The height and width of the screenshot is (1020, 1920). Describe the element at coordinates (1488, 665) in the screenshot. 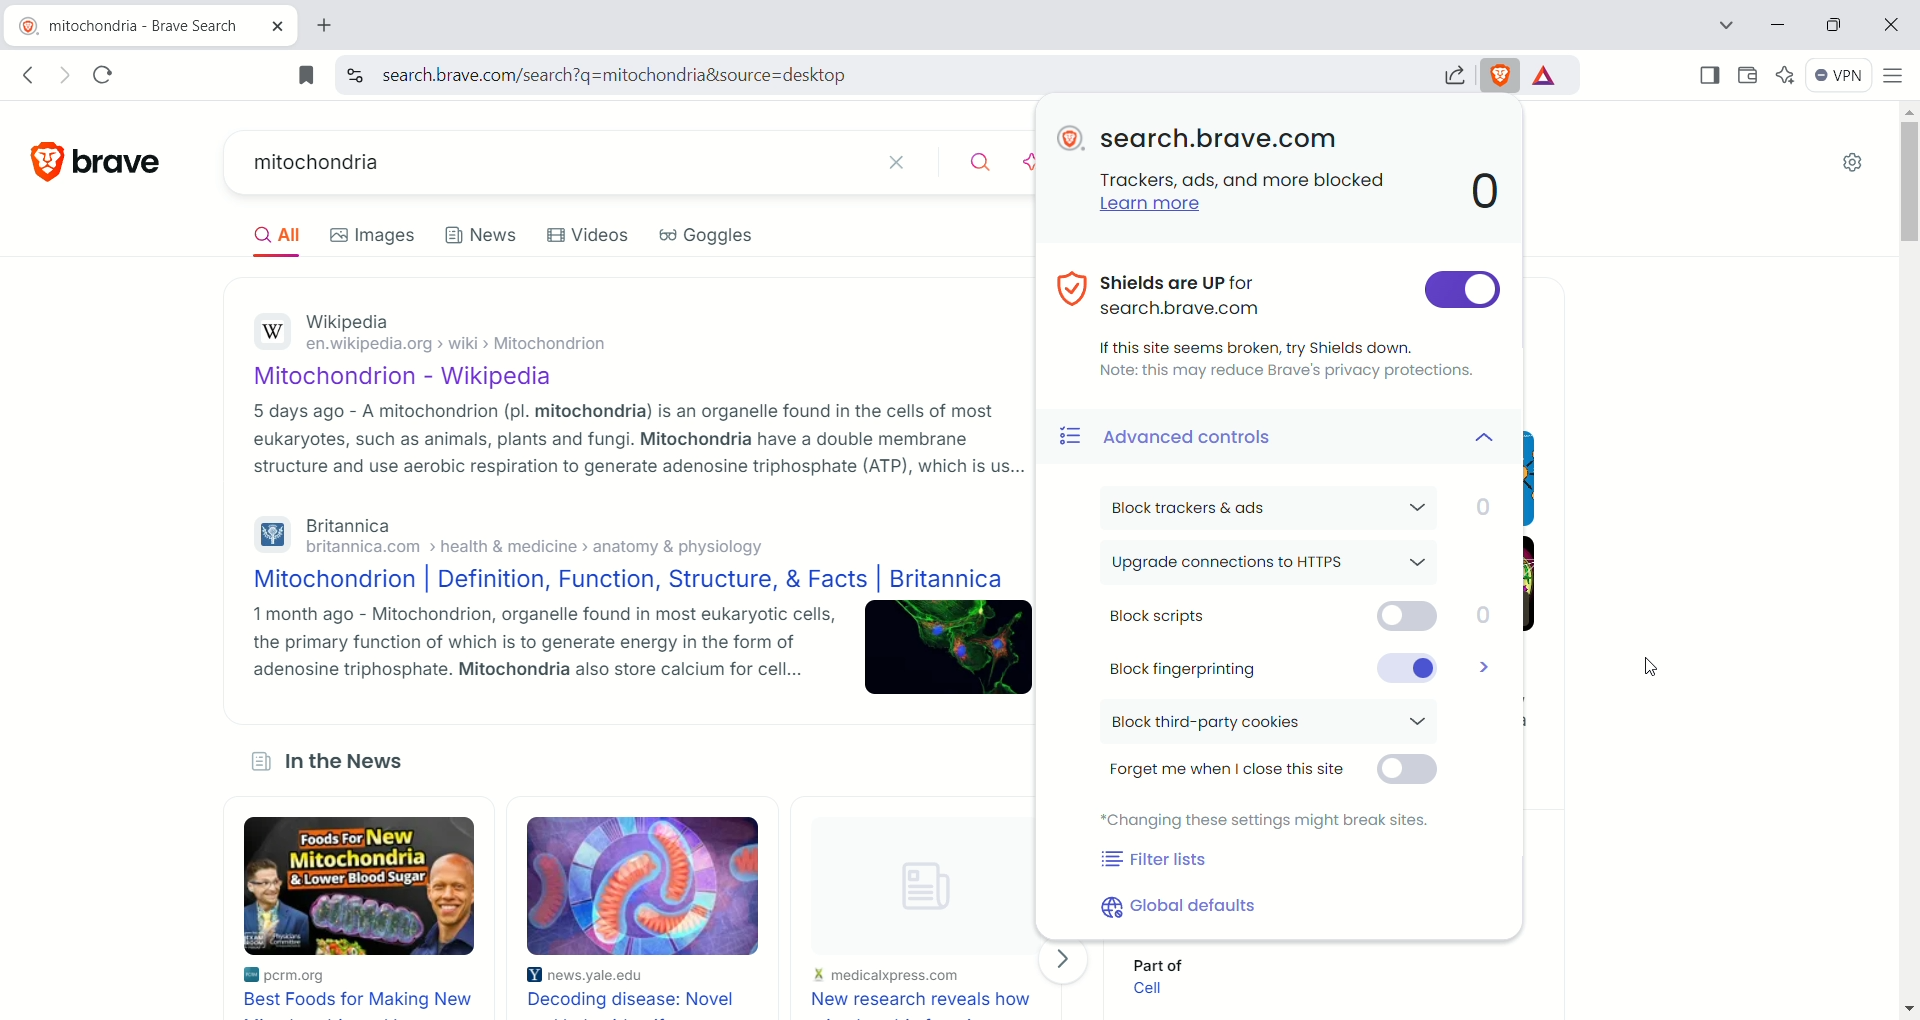

I see `Block fingerprinting` at that location.